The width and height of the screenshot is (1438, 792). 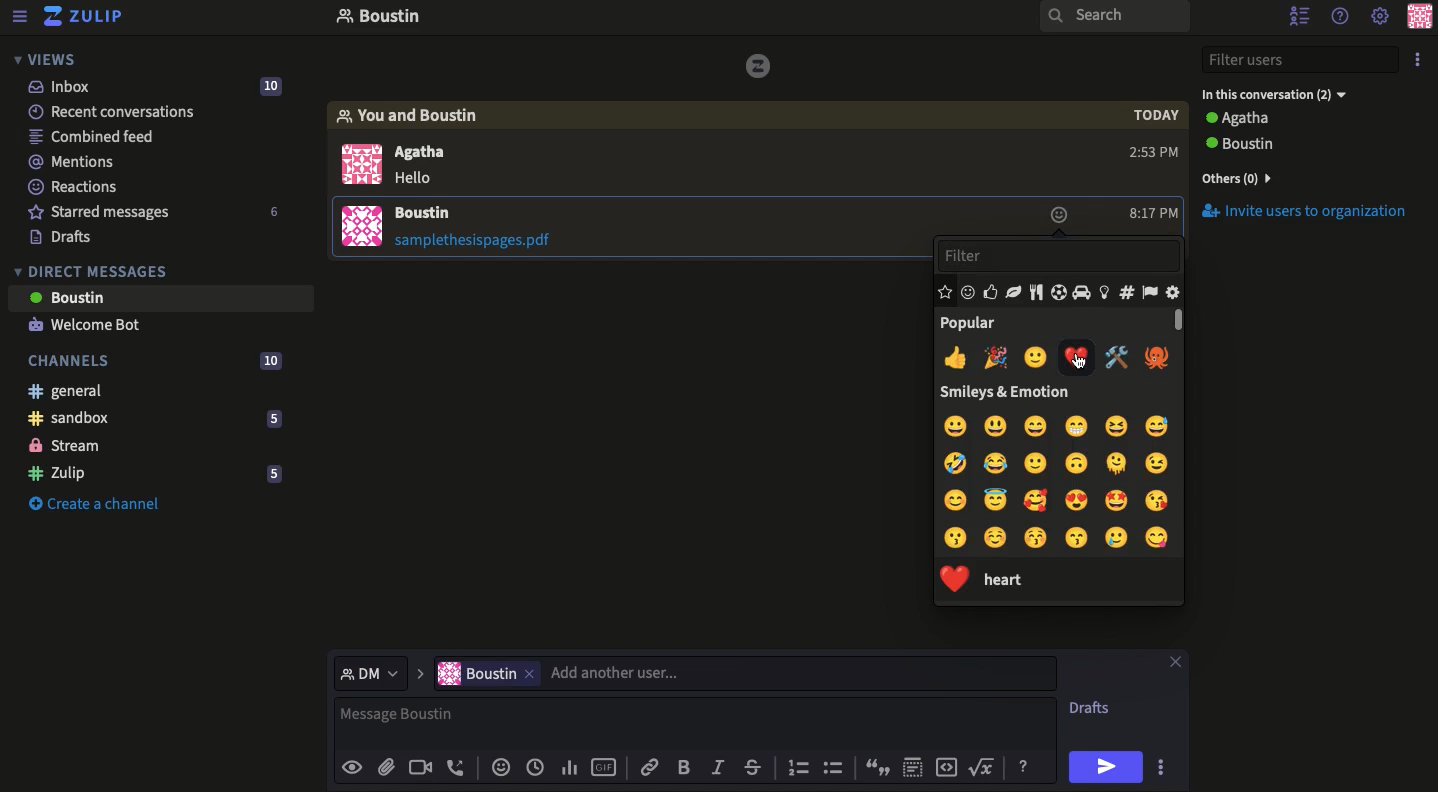 What do you see at coordinates (1155, 114) in the screenshot?
I see `today` at bounding box center [1155, 114].